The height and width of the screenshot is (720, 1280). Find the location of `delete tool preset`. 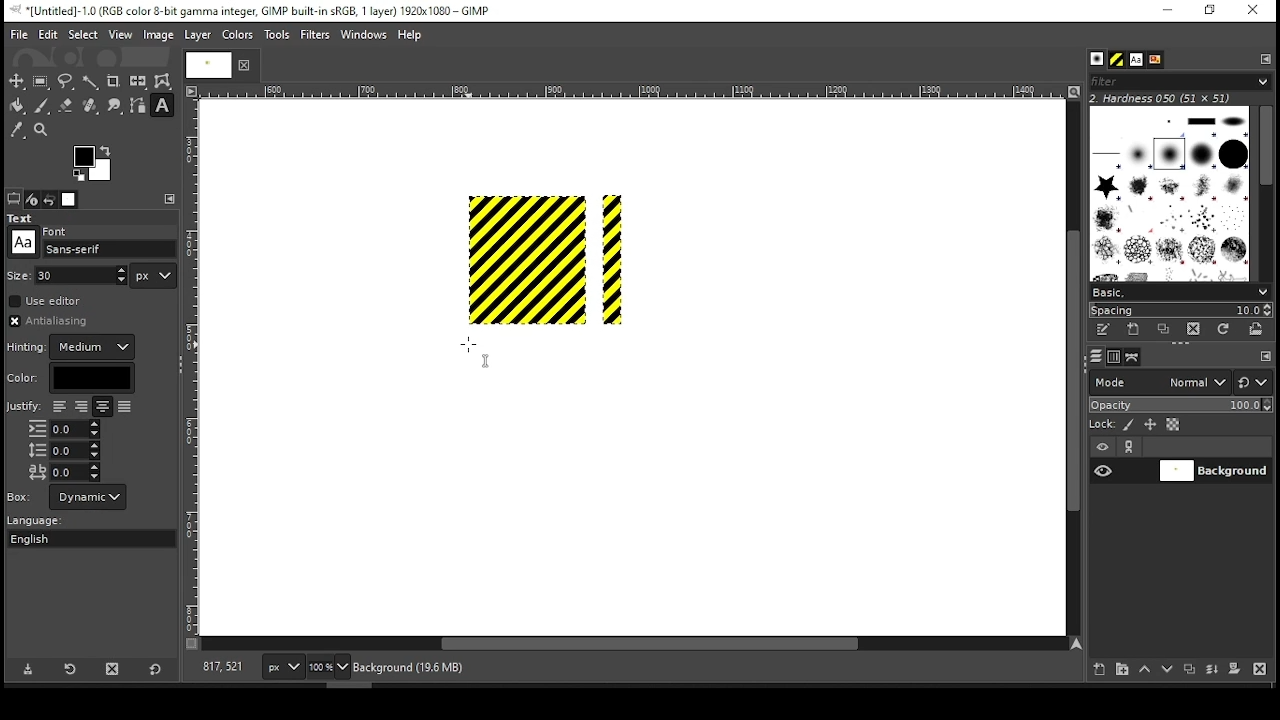

delete tool preset is located at coordinates (118, 668).